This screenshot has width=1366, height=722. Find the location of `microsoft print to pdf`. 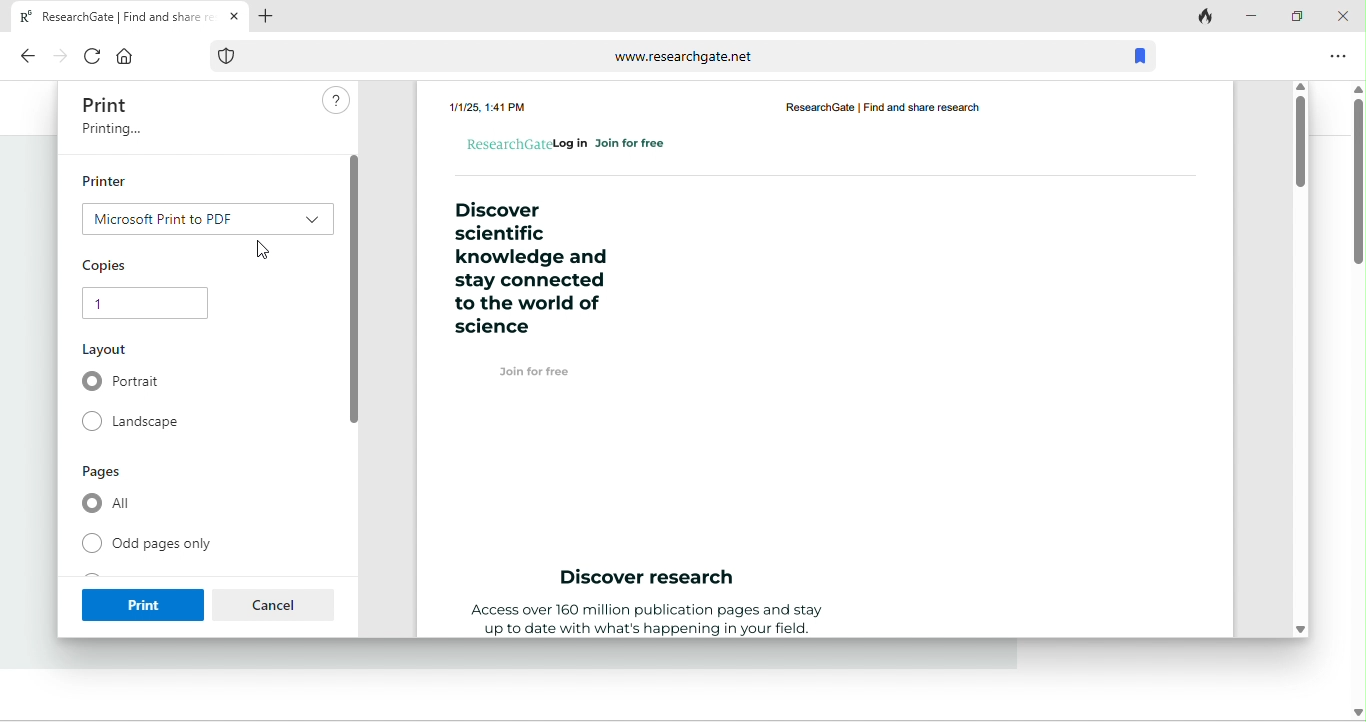

microsoft print to pdf is located at coordinates (204, 217).